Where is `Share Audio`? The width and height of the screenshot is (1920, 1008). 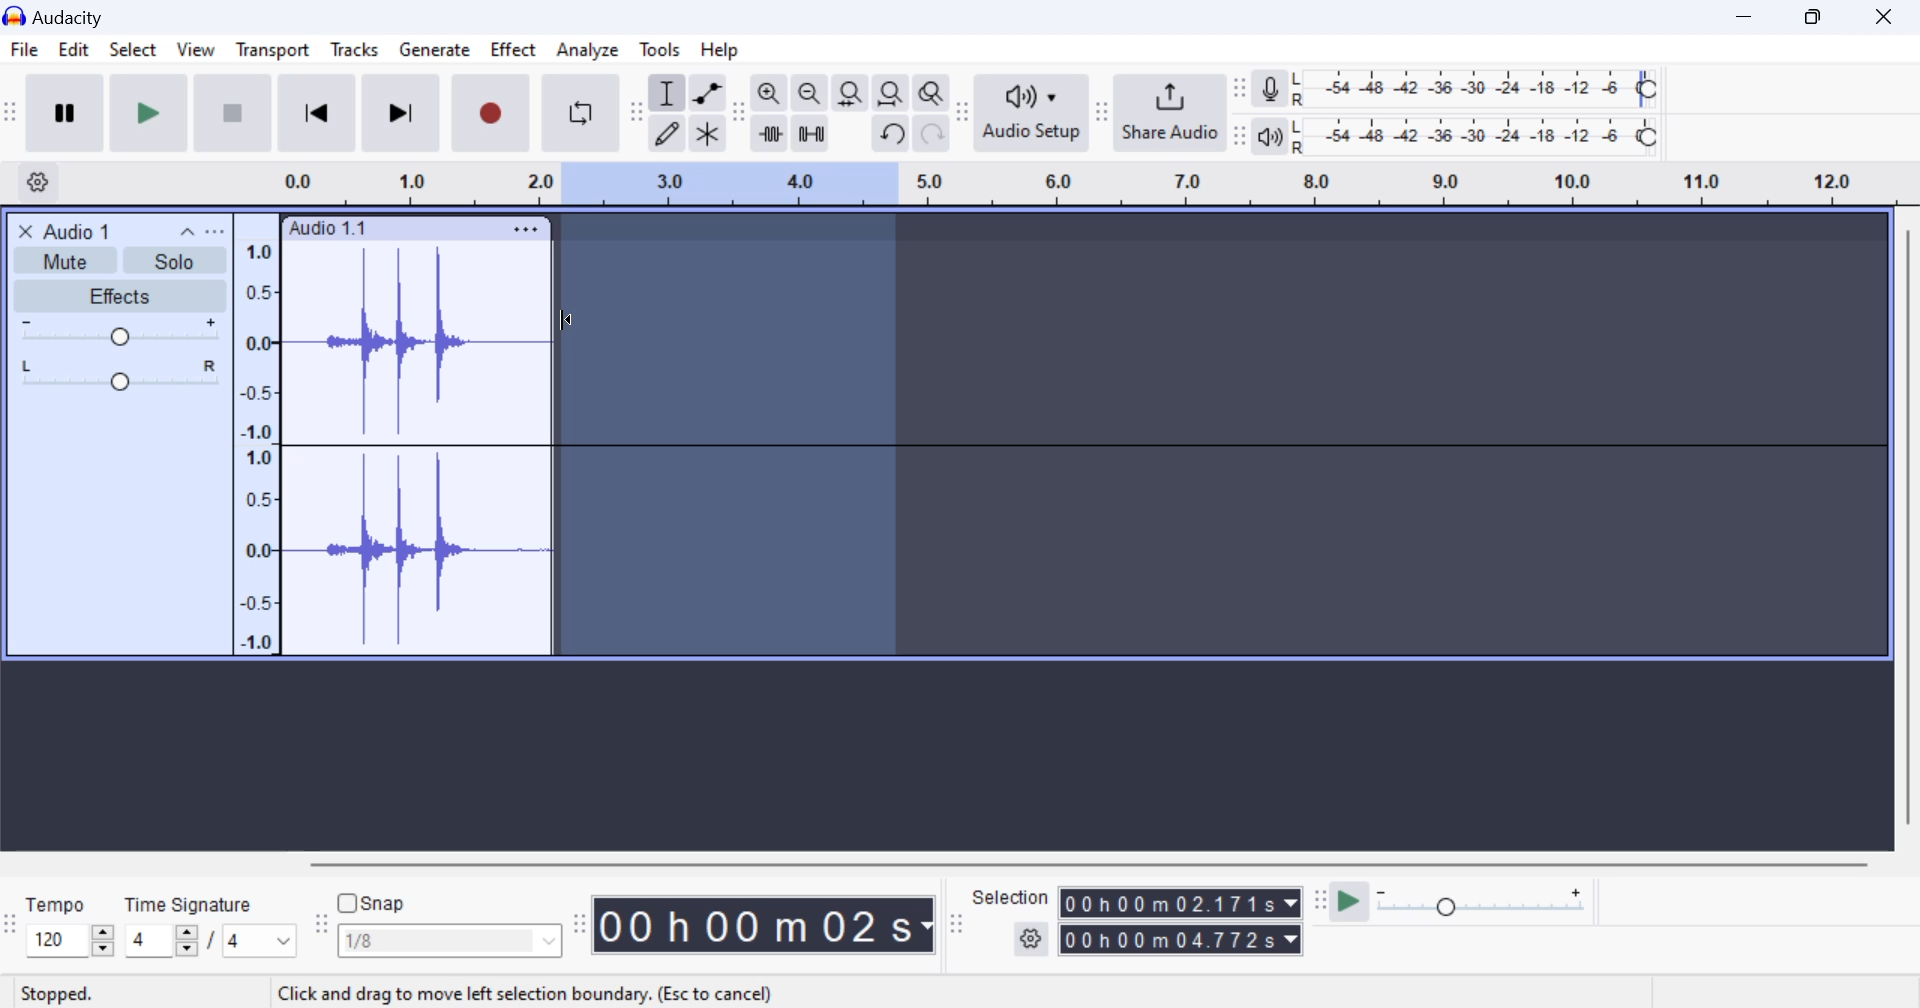 Share Audio is located at coordinates (1169, 112).